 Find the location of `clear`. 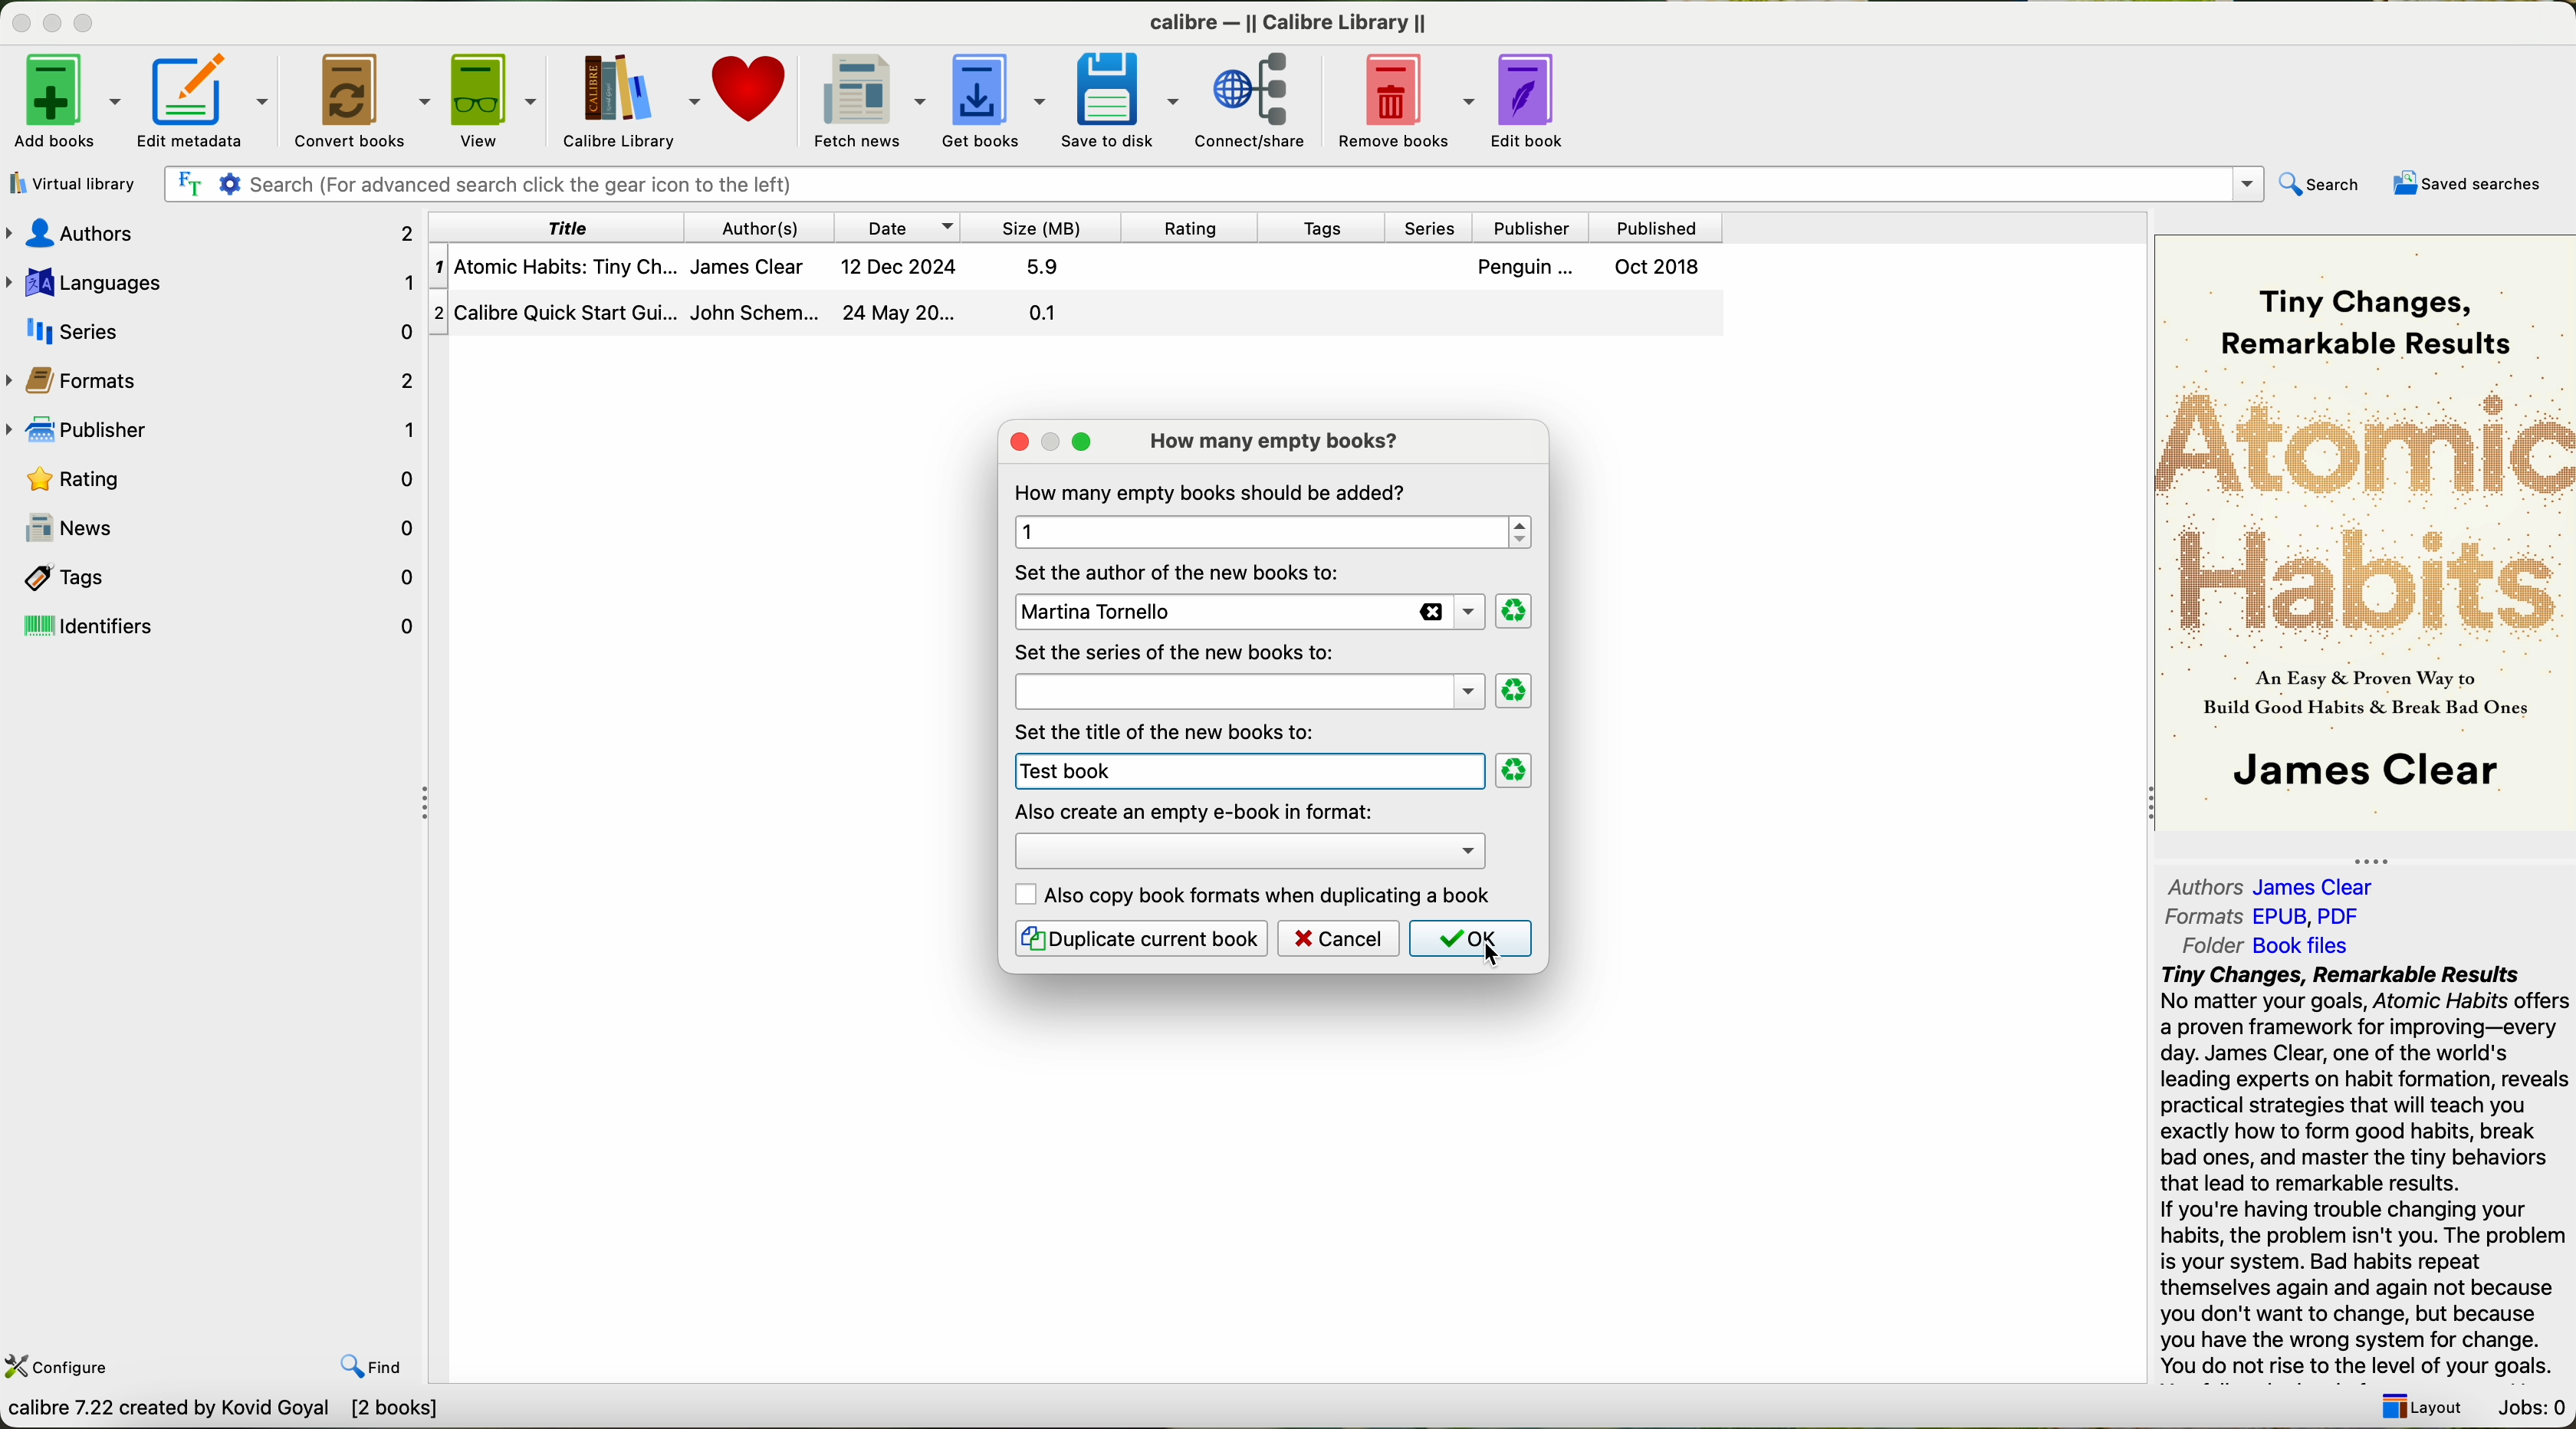

clear is located at coordinates (1515, 771).